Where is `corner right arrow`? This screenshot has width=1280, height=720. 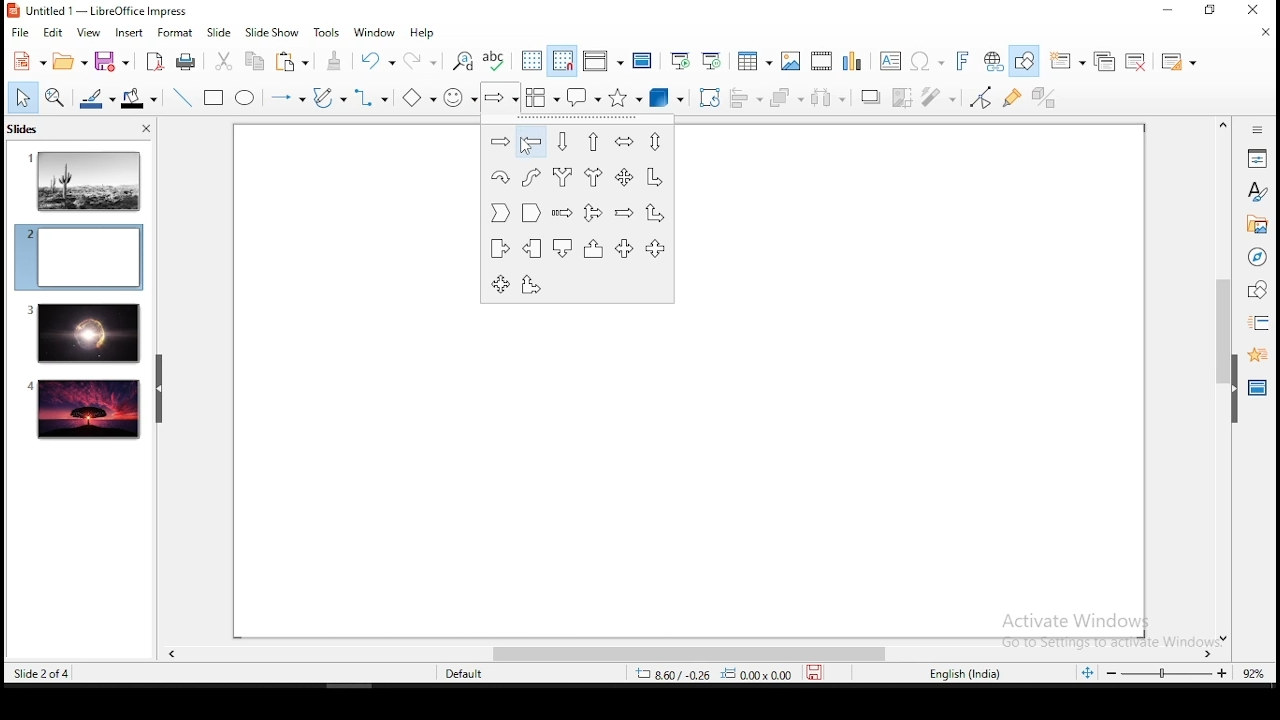
corner right arrow is located at coordinates (656, 177).